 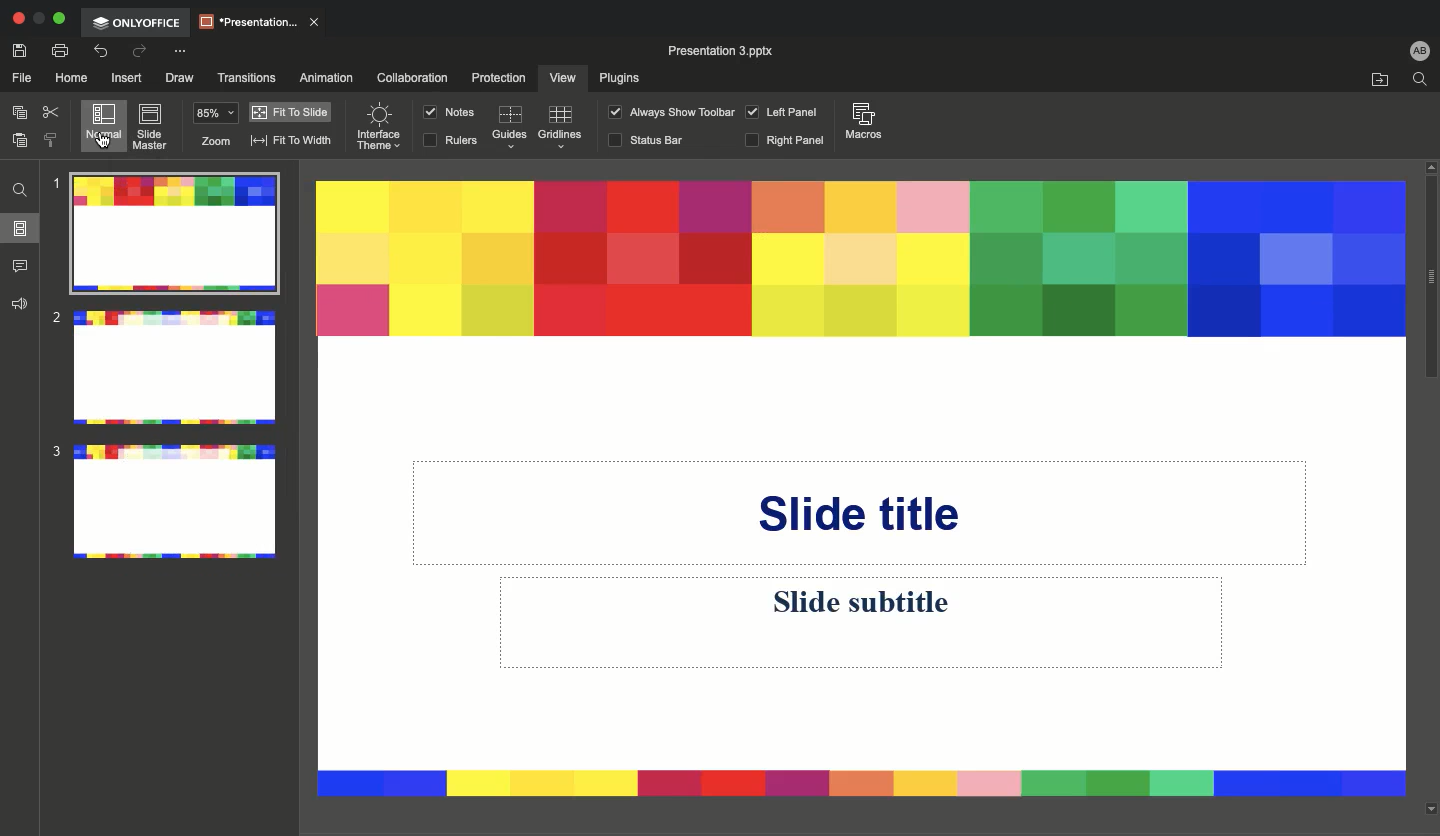 What do you see at coordinates (562, 128) in the screenshot?
I see `Guidelines` at bounding box center [562, 128].